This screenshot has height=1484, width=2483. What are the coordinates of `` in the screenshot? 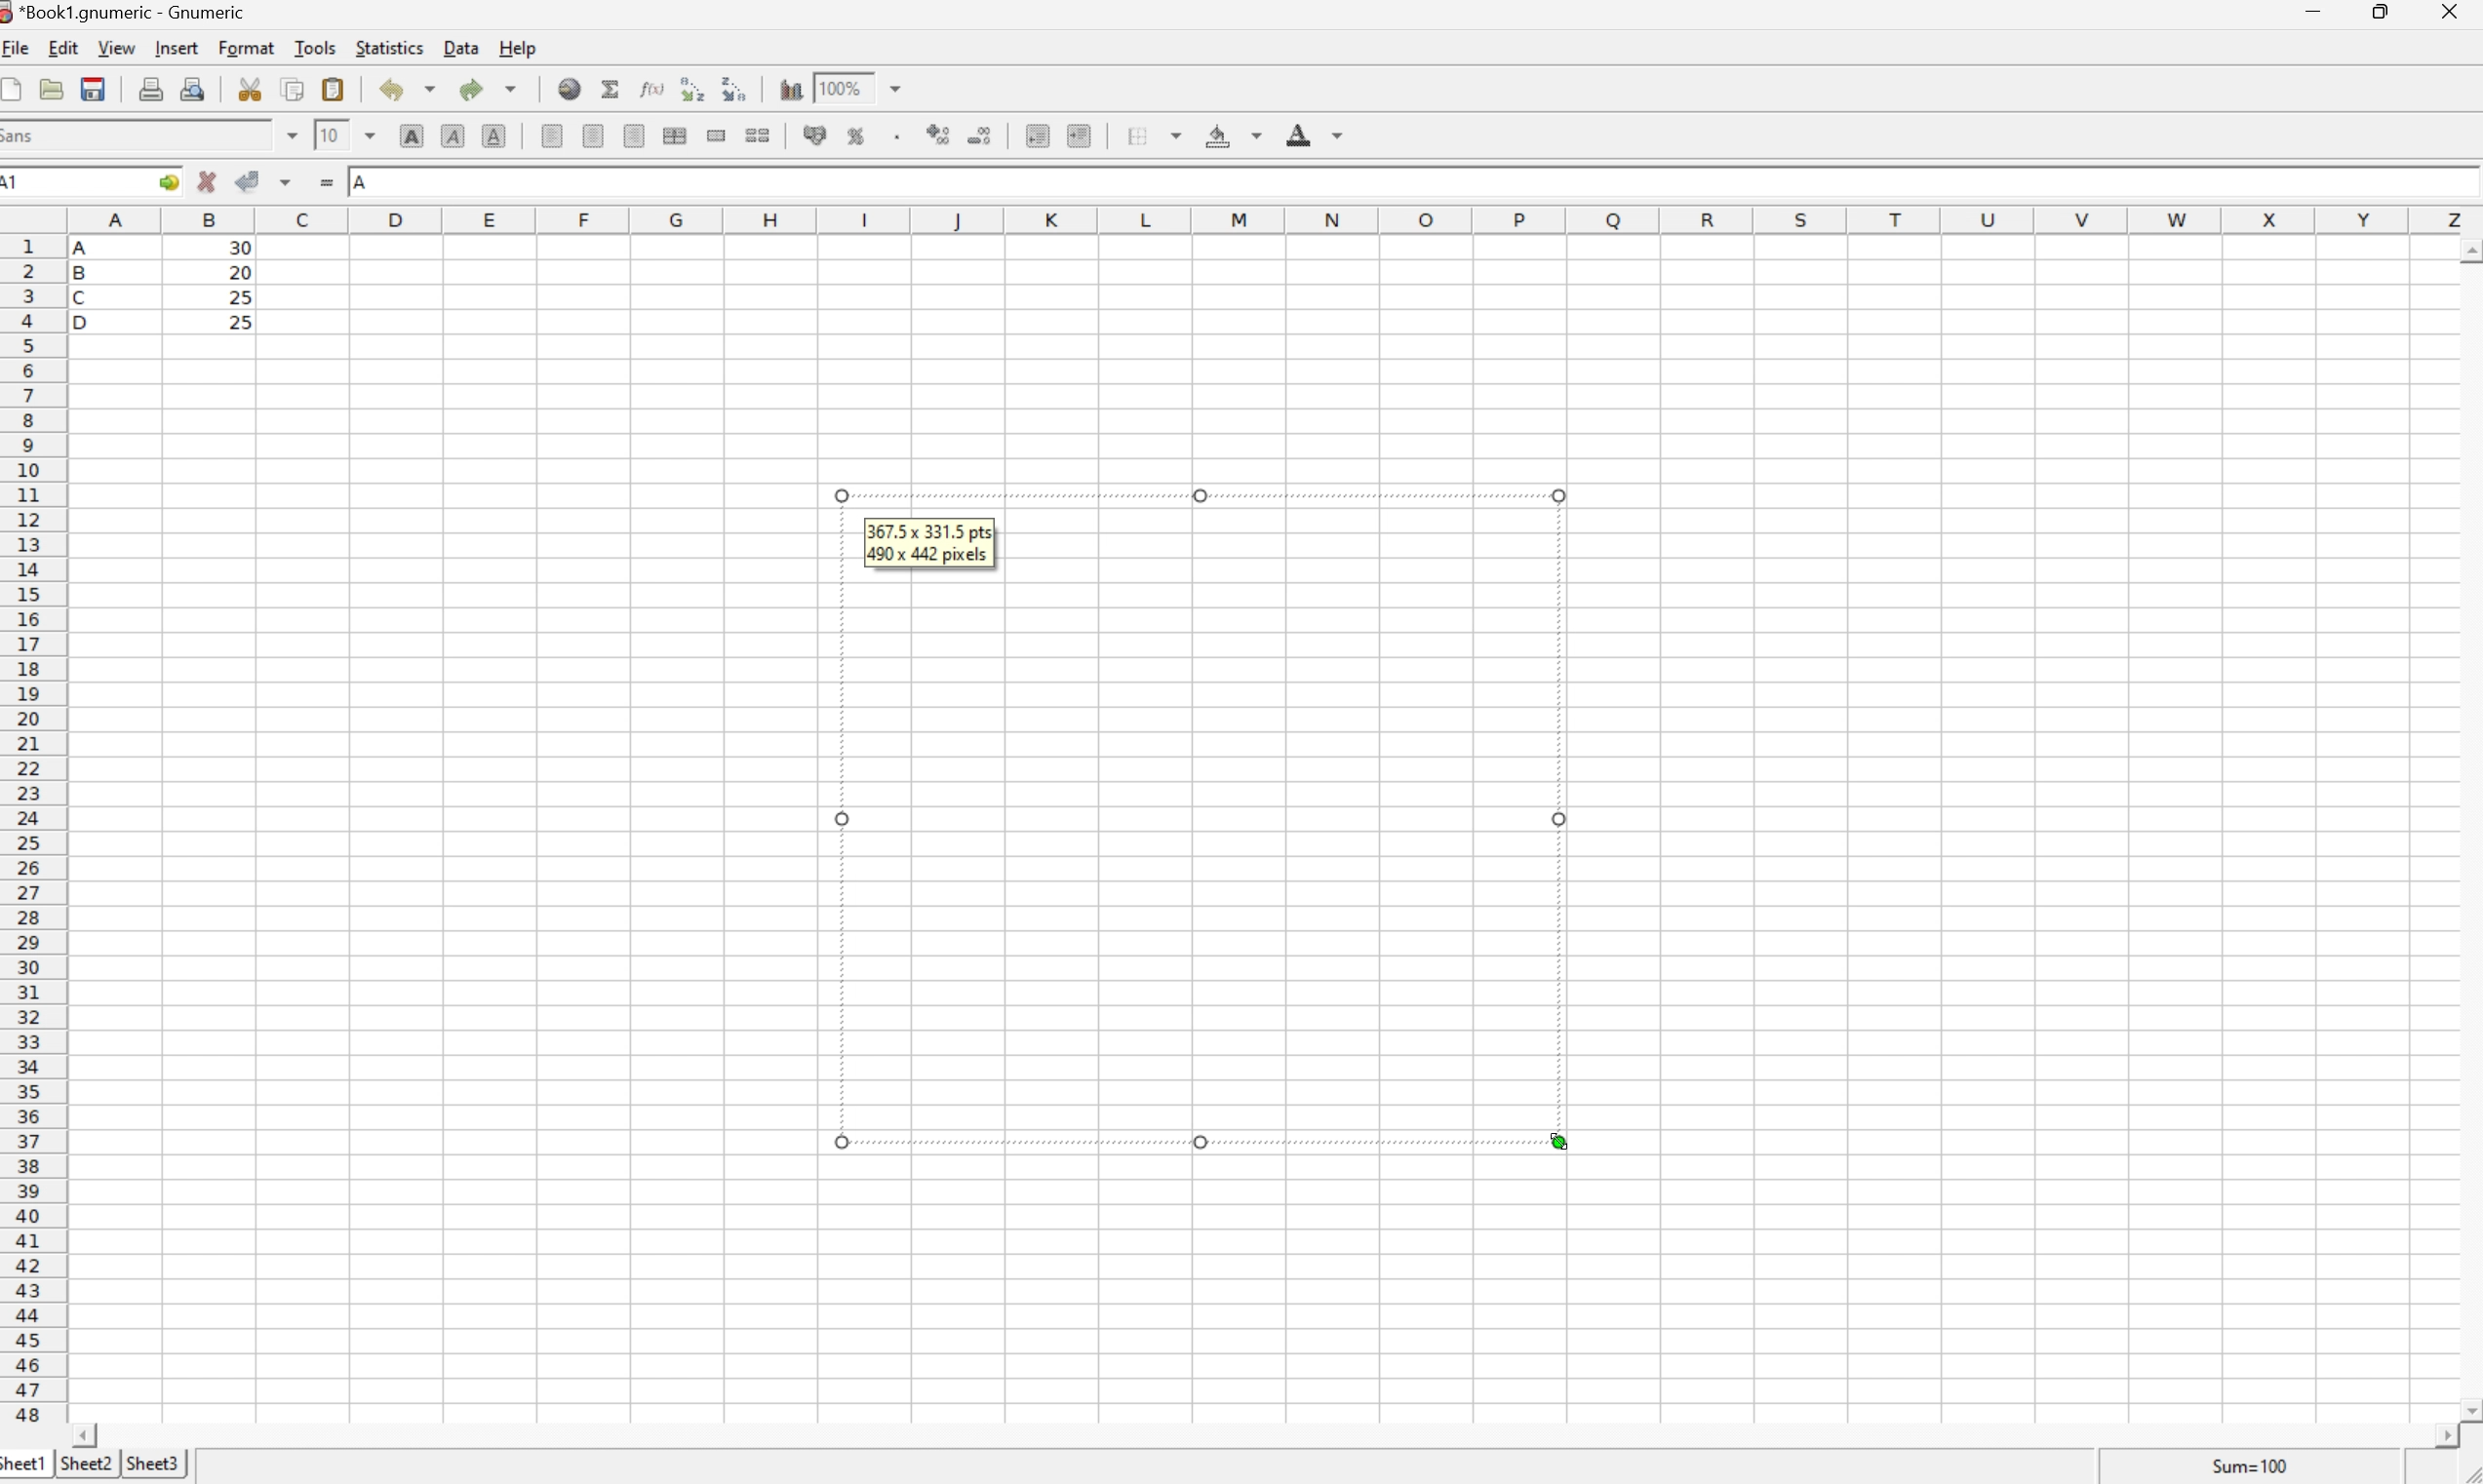 It's located at (838, 816).